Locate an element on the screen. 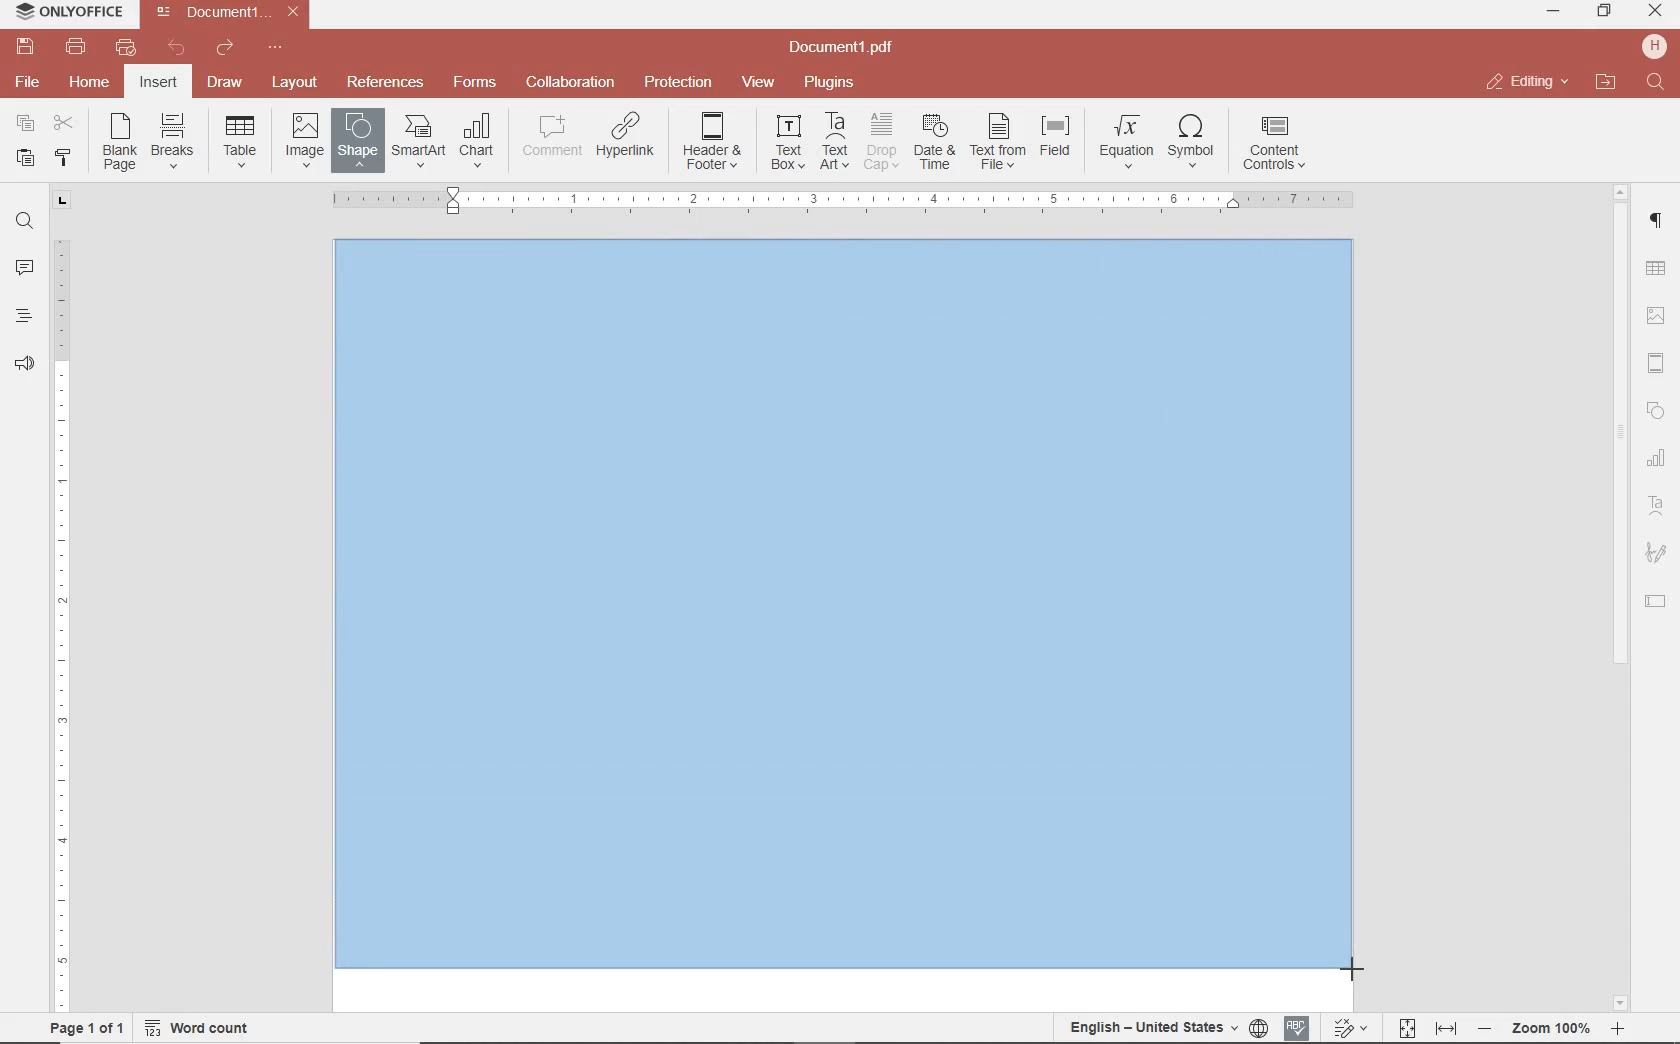 This screenshot has height=1044, width=1680. open file location is located at coordinates (1606, 83).